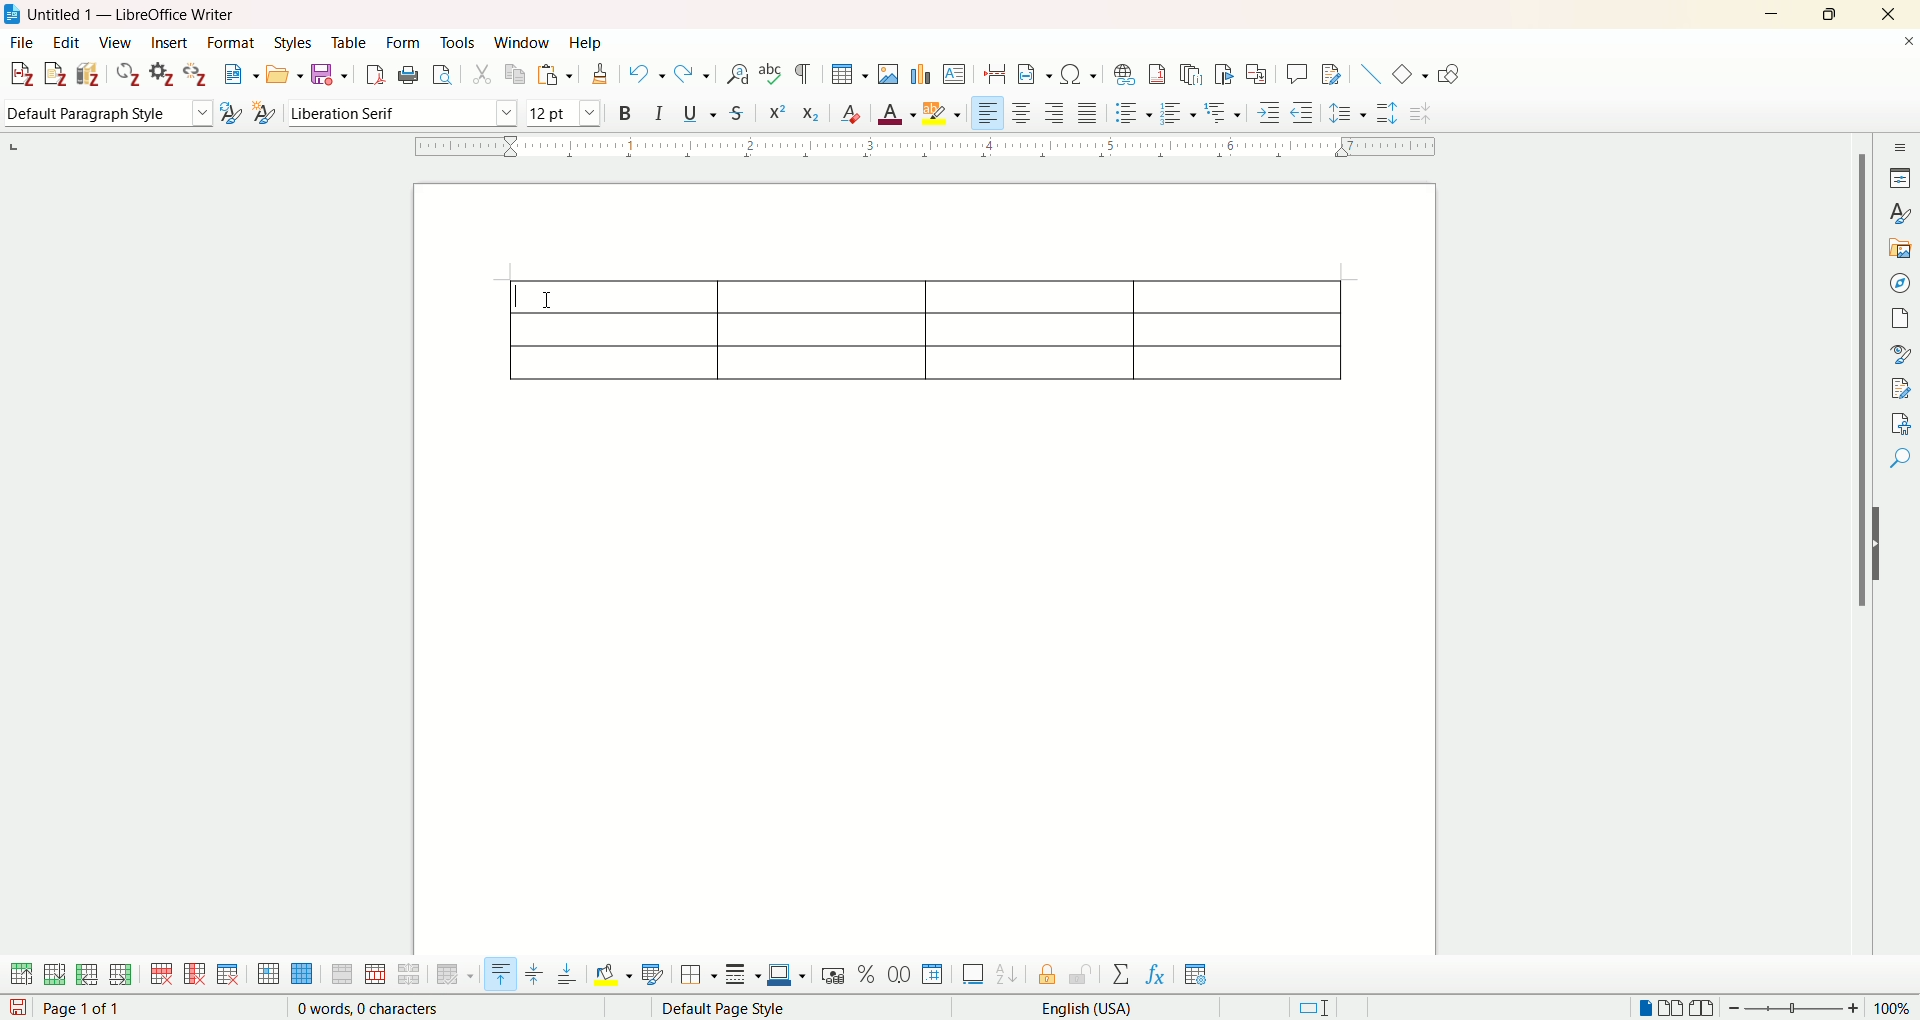 This screenshot has height=1020, width=1920. What do you see at coordinates (24, 41) in the screenshot?
I see `file` at bounding box center [24, 41].